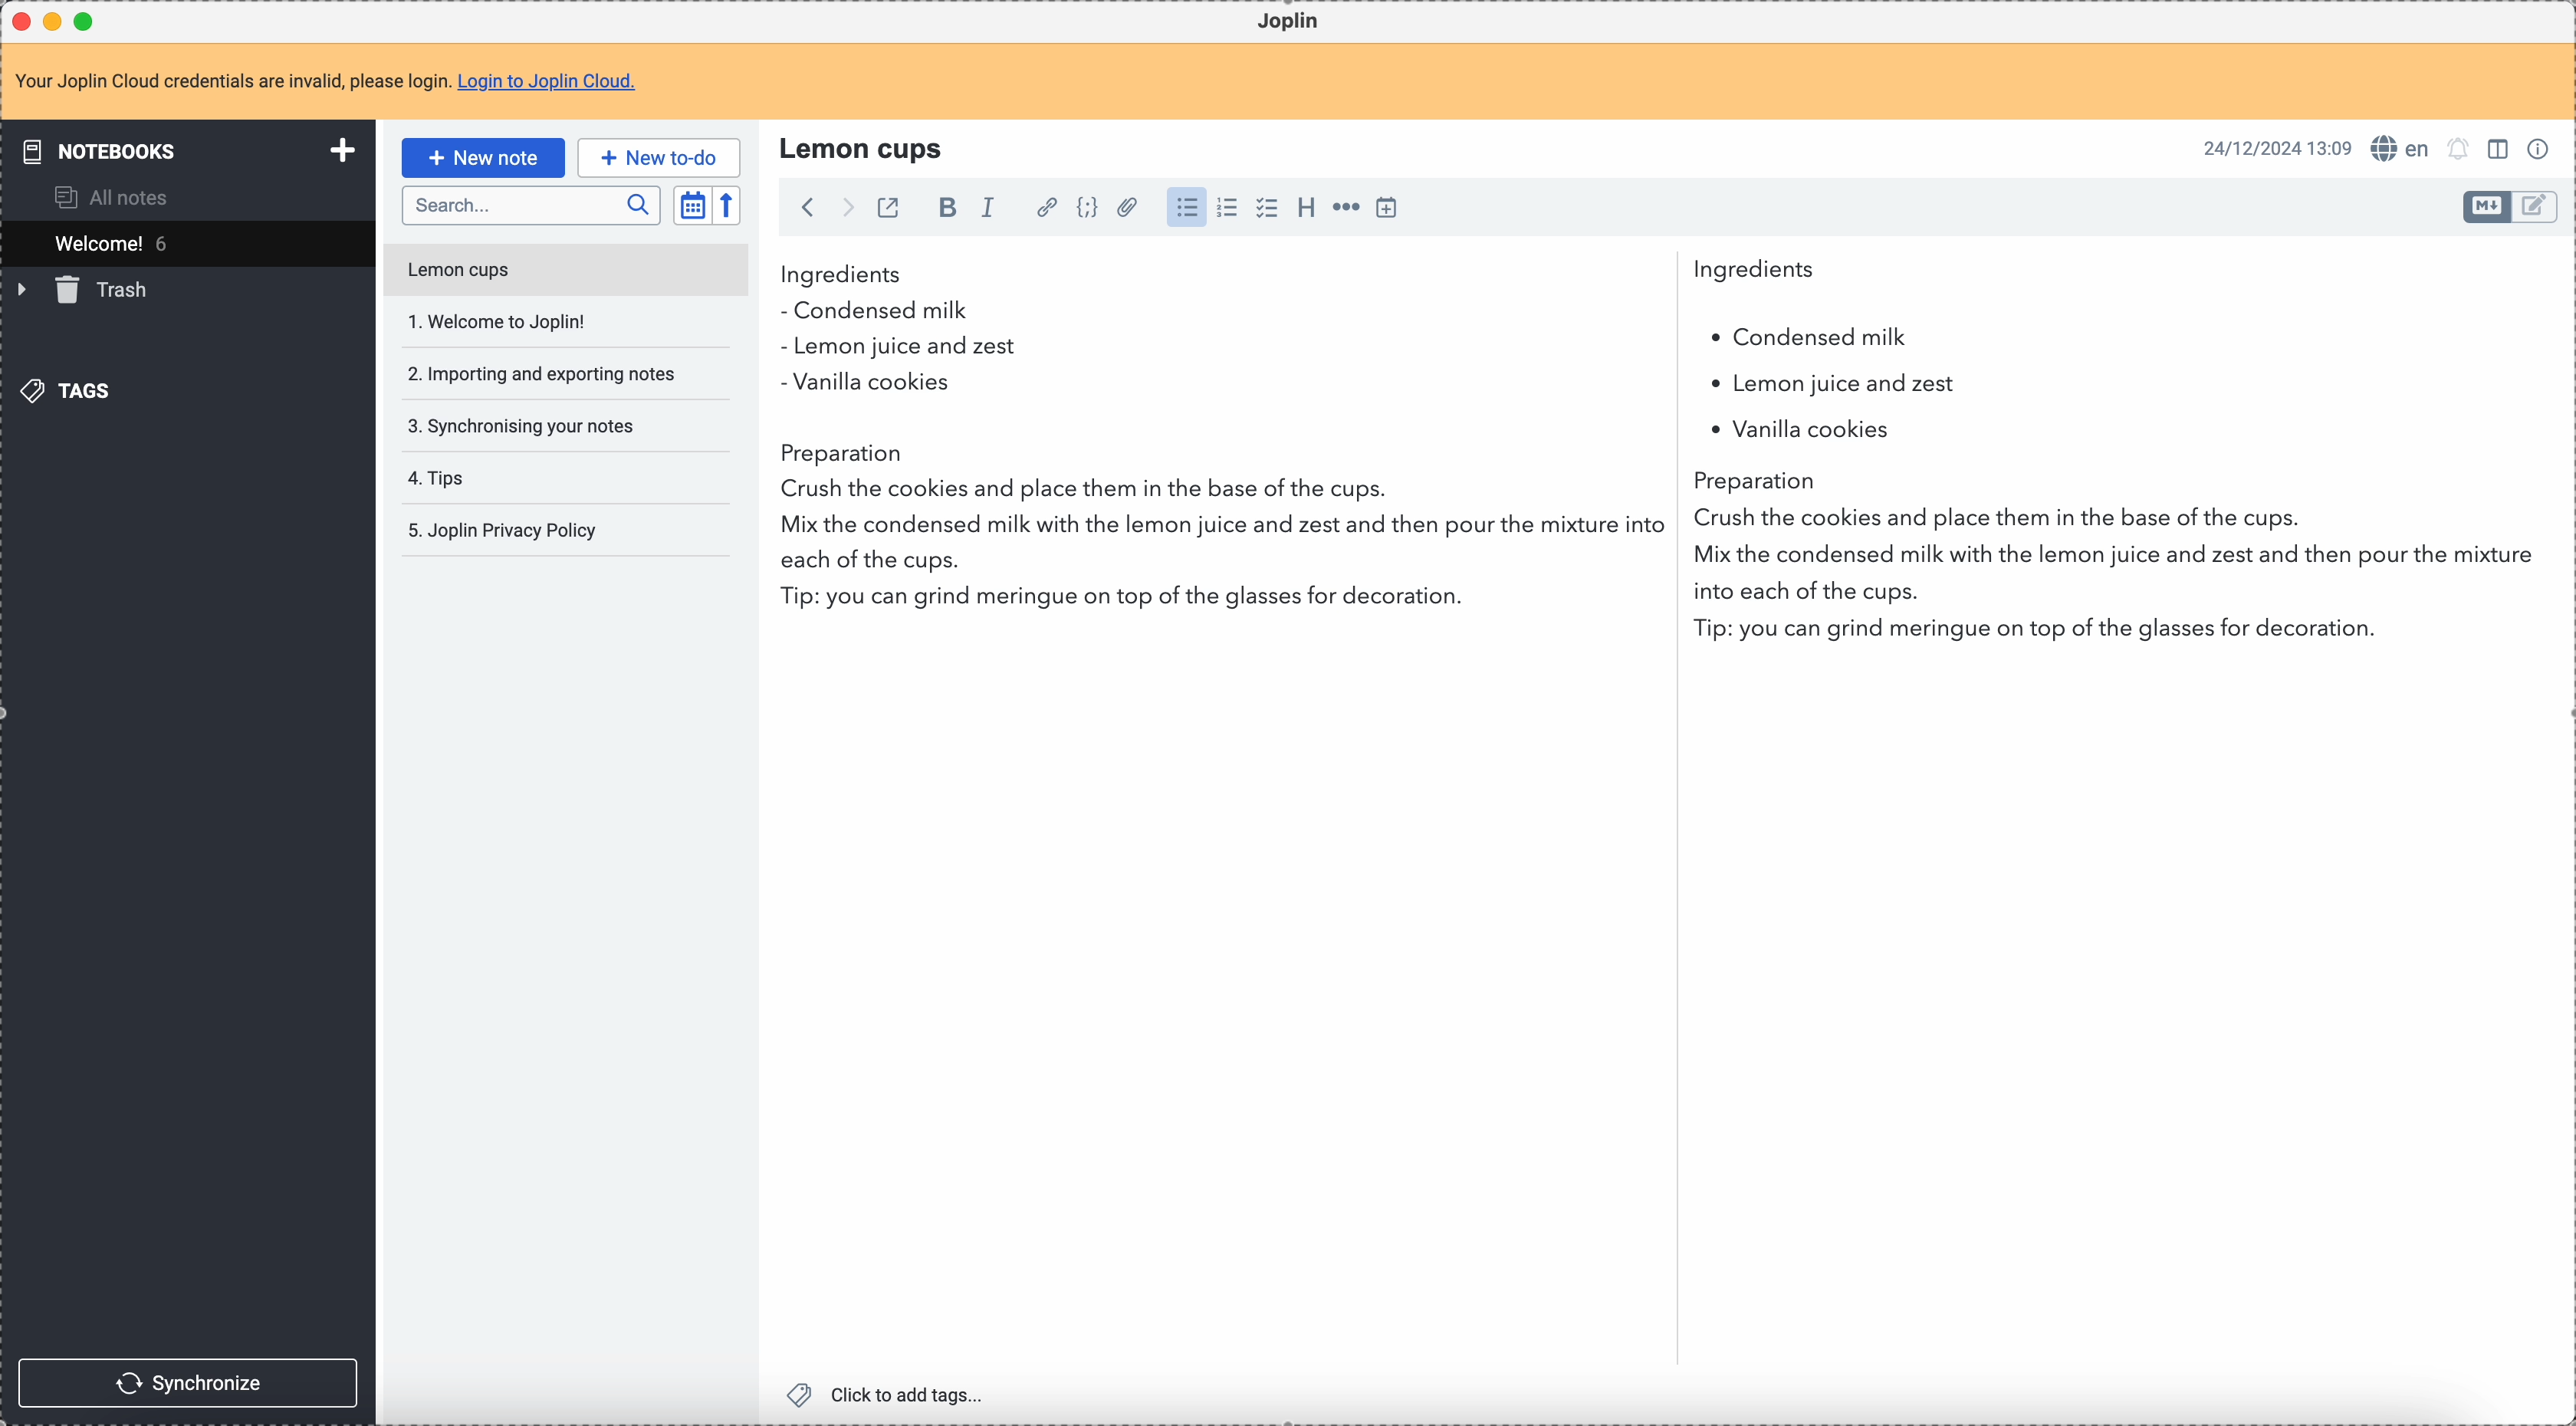  I want to click on reverse sort order, so click(730, 206).